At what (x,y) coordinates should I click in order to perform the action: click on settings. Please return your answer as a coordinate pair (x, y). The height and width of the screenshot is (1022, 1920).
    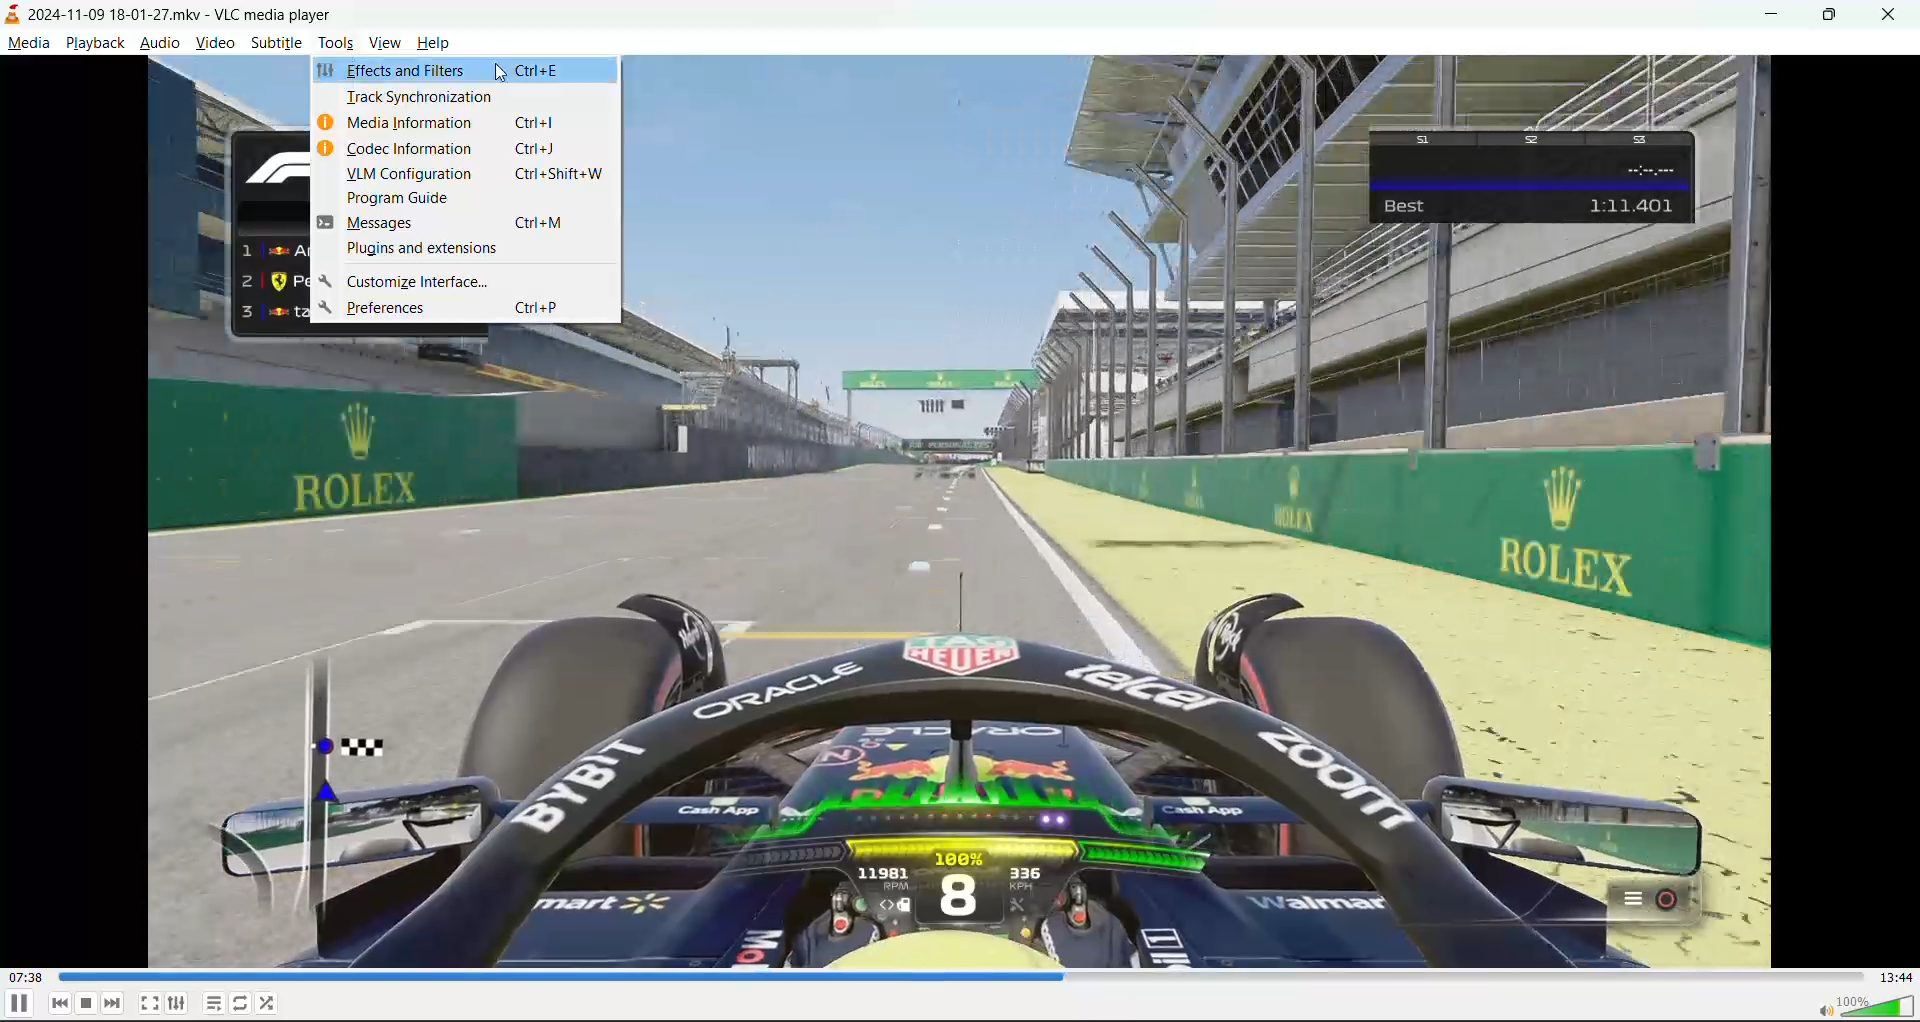
    Looking at the image, I should click on (177, 1000).